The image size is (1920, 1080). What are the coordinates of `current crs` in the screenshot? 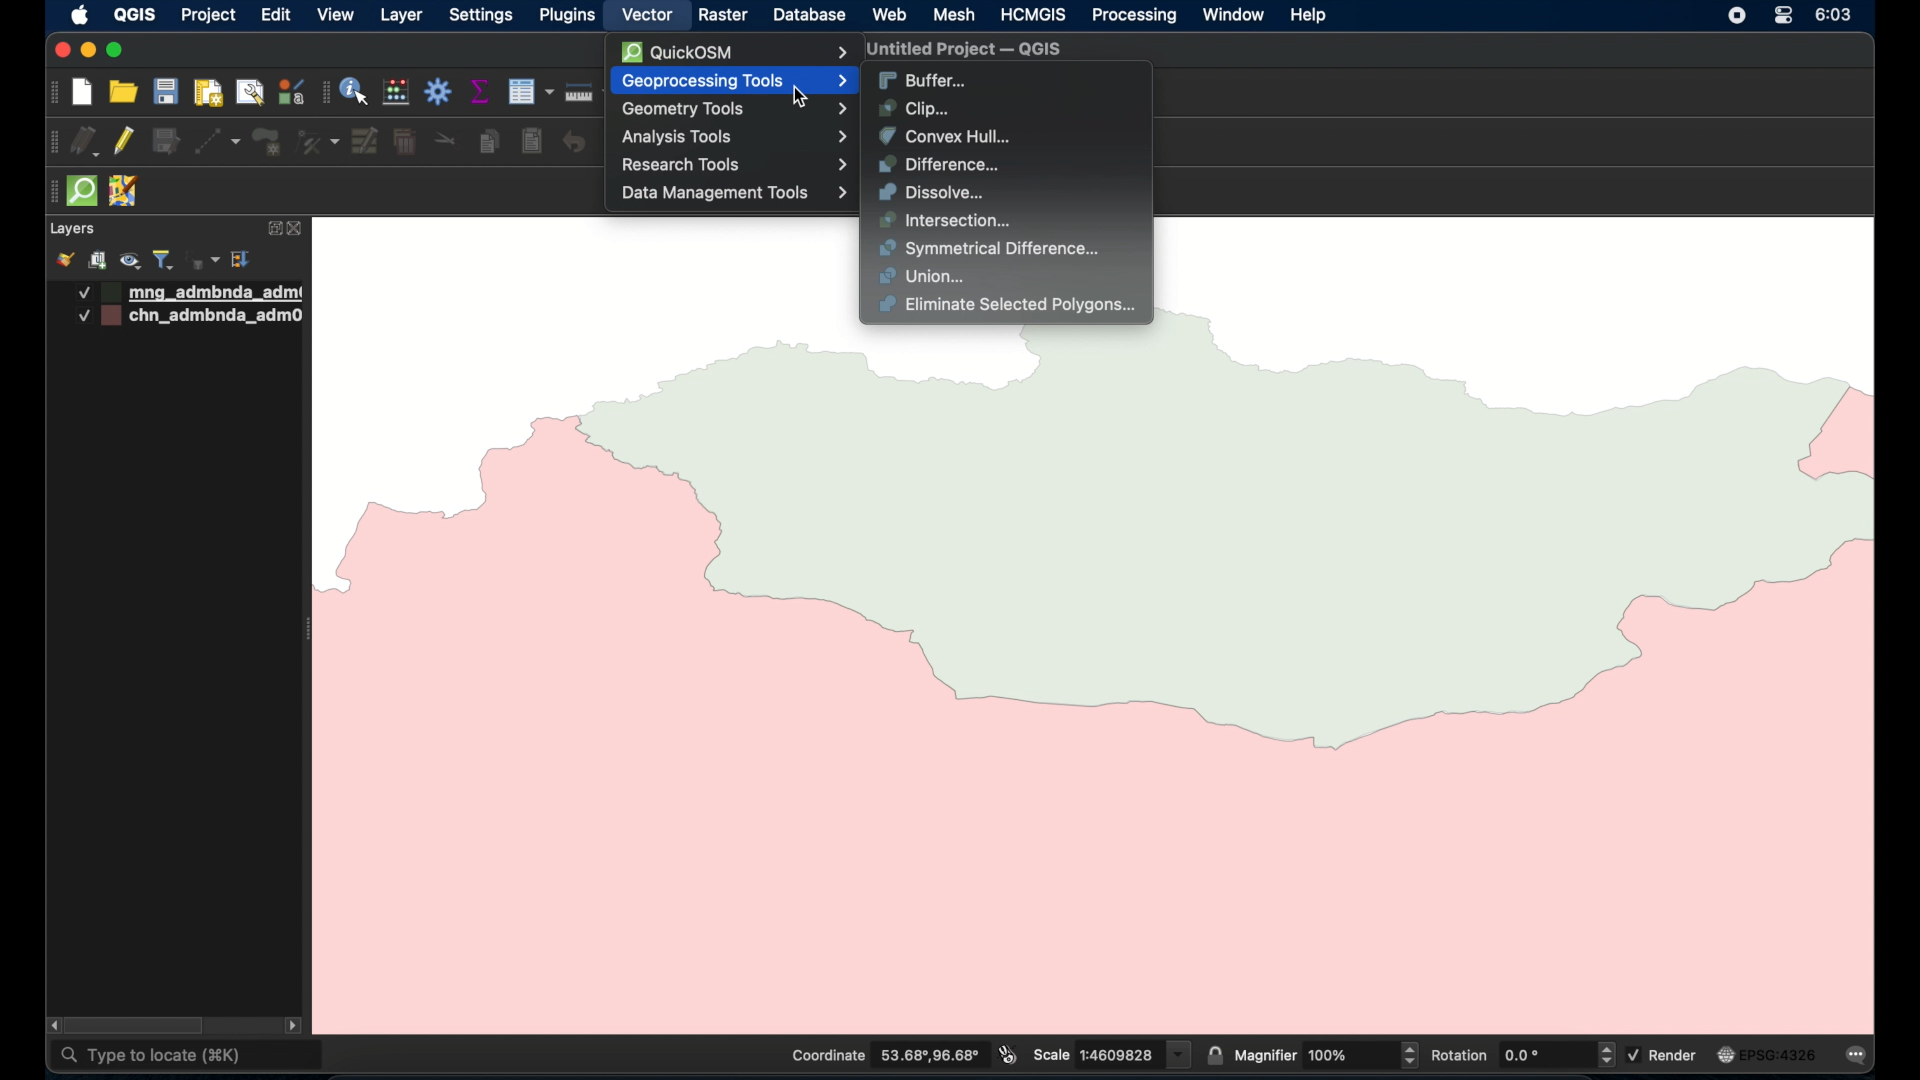 It's located at (1767, 1054).